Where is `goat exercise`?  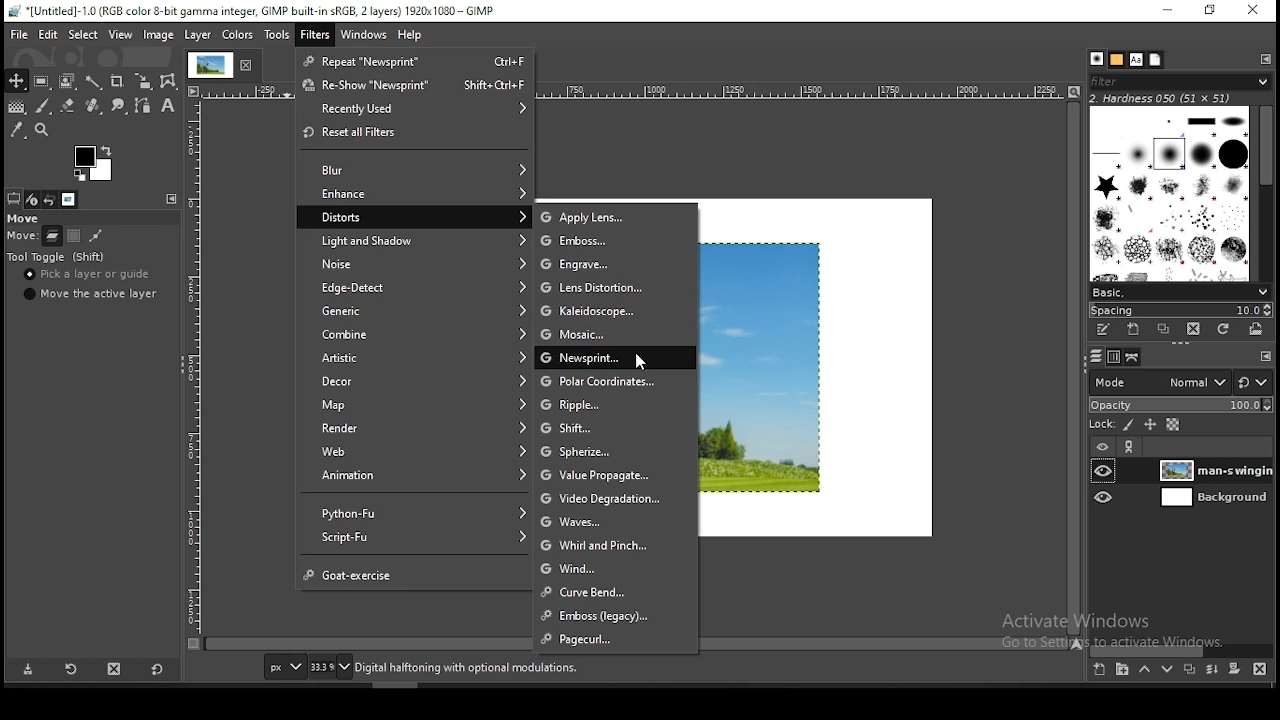
goat exercise is located at coordinates (419, 571).